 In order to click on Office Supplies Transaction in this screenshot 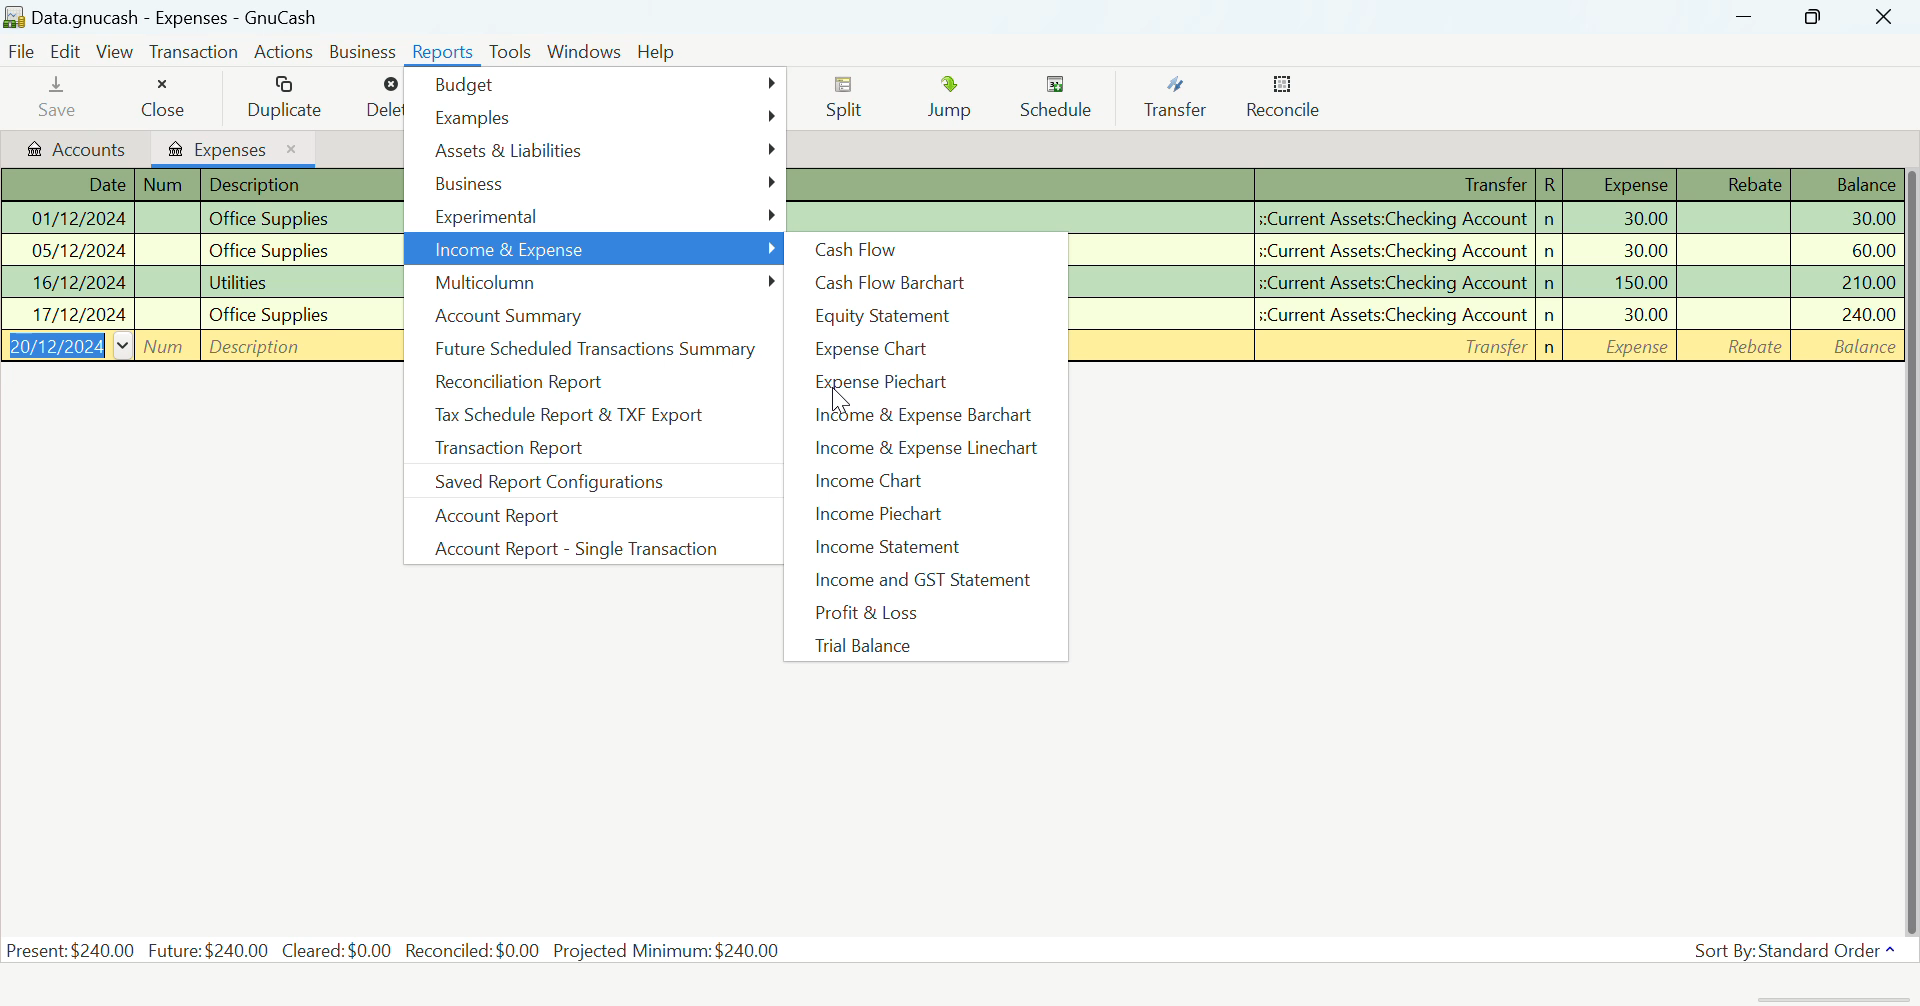, I will do `click(194, 221)`.